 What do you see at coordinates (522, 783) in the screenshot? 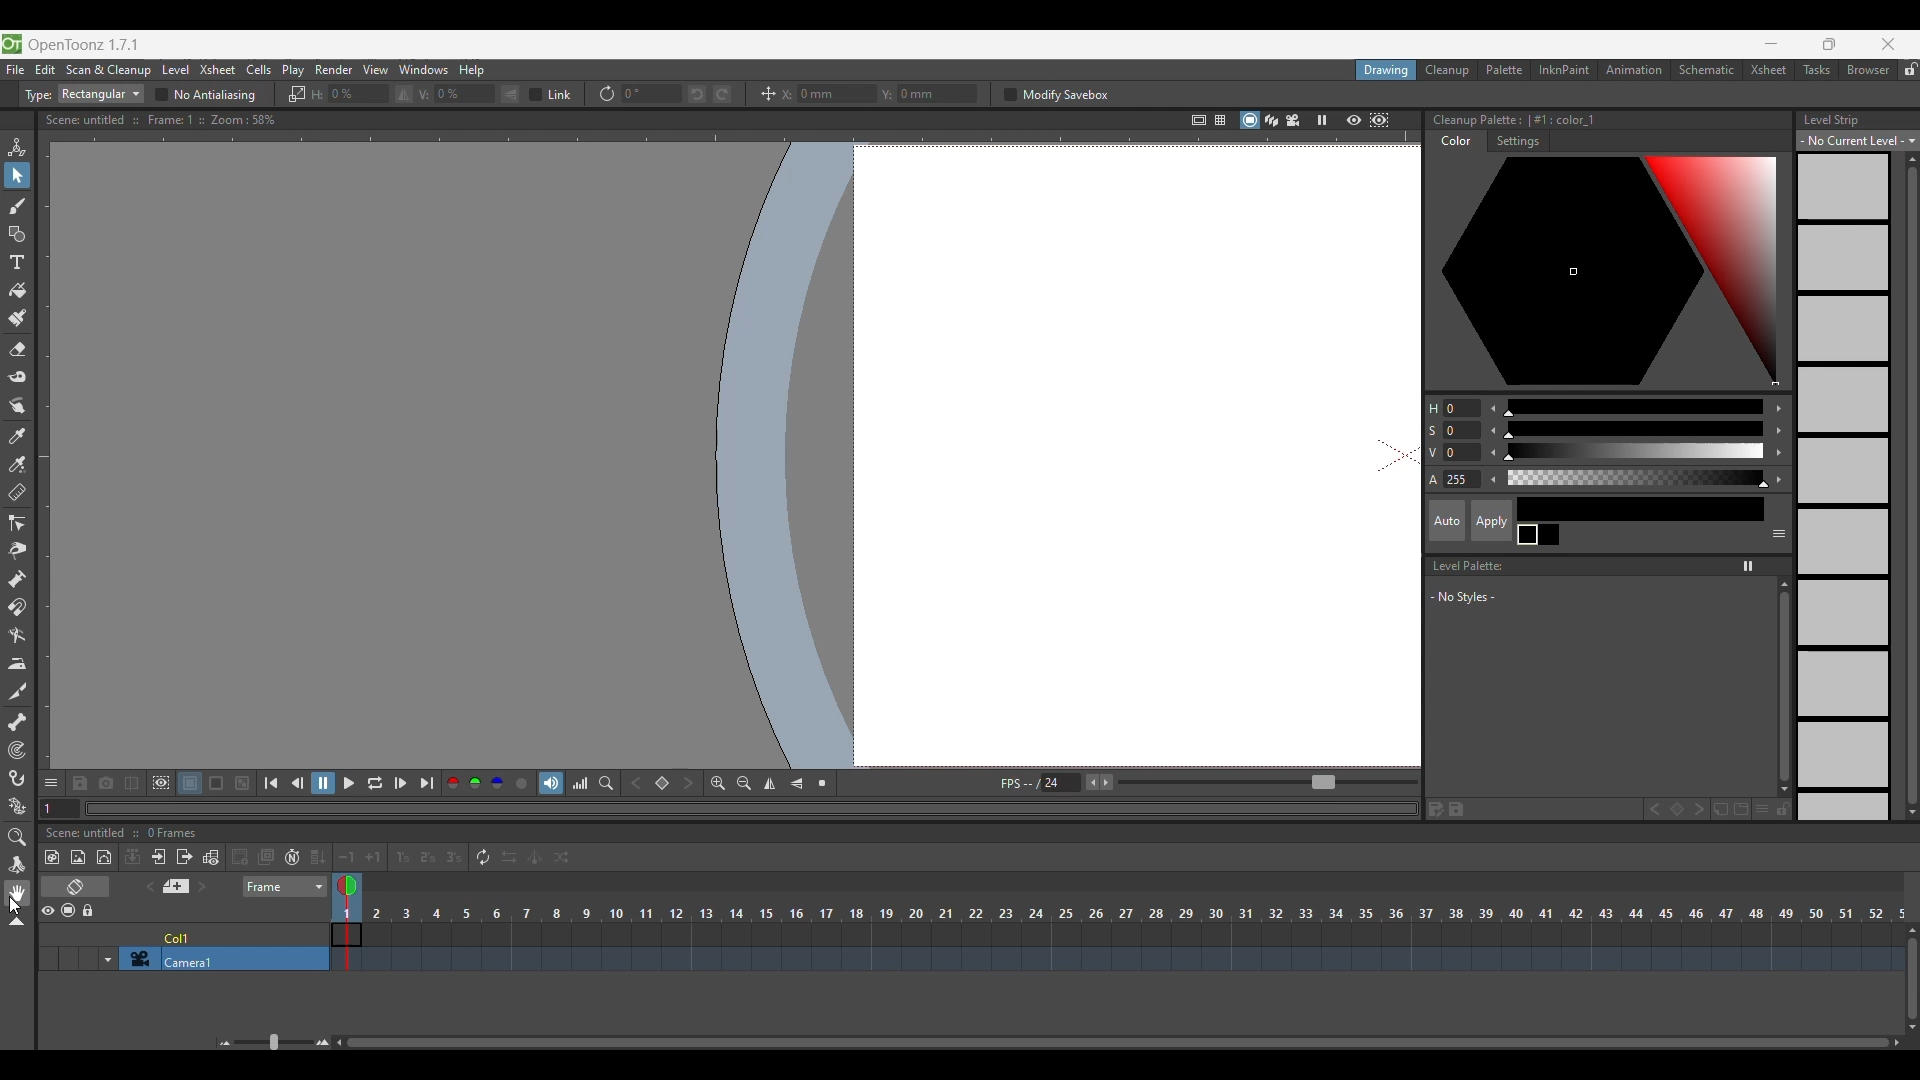
I see `Alpha channel` at bounding box center [522, 783].